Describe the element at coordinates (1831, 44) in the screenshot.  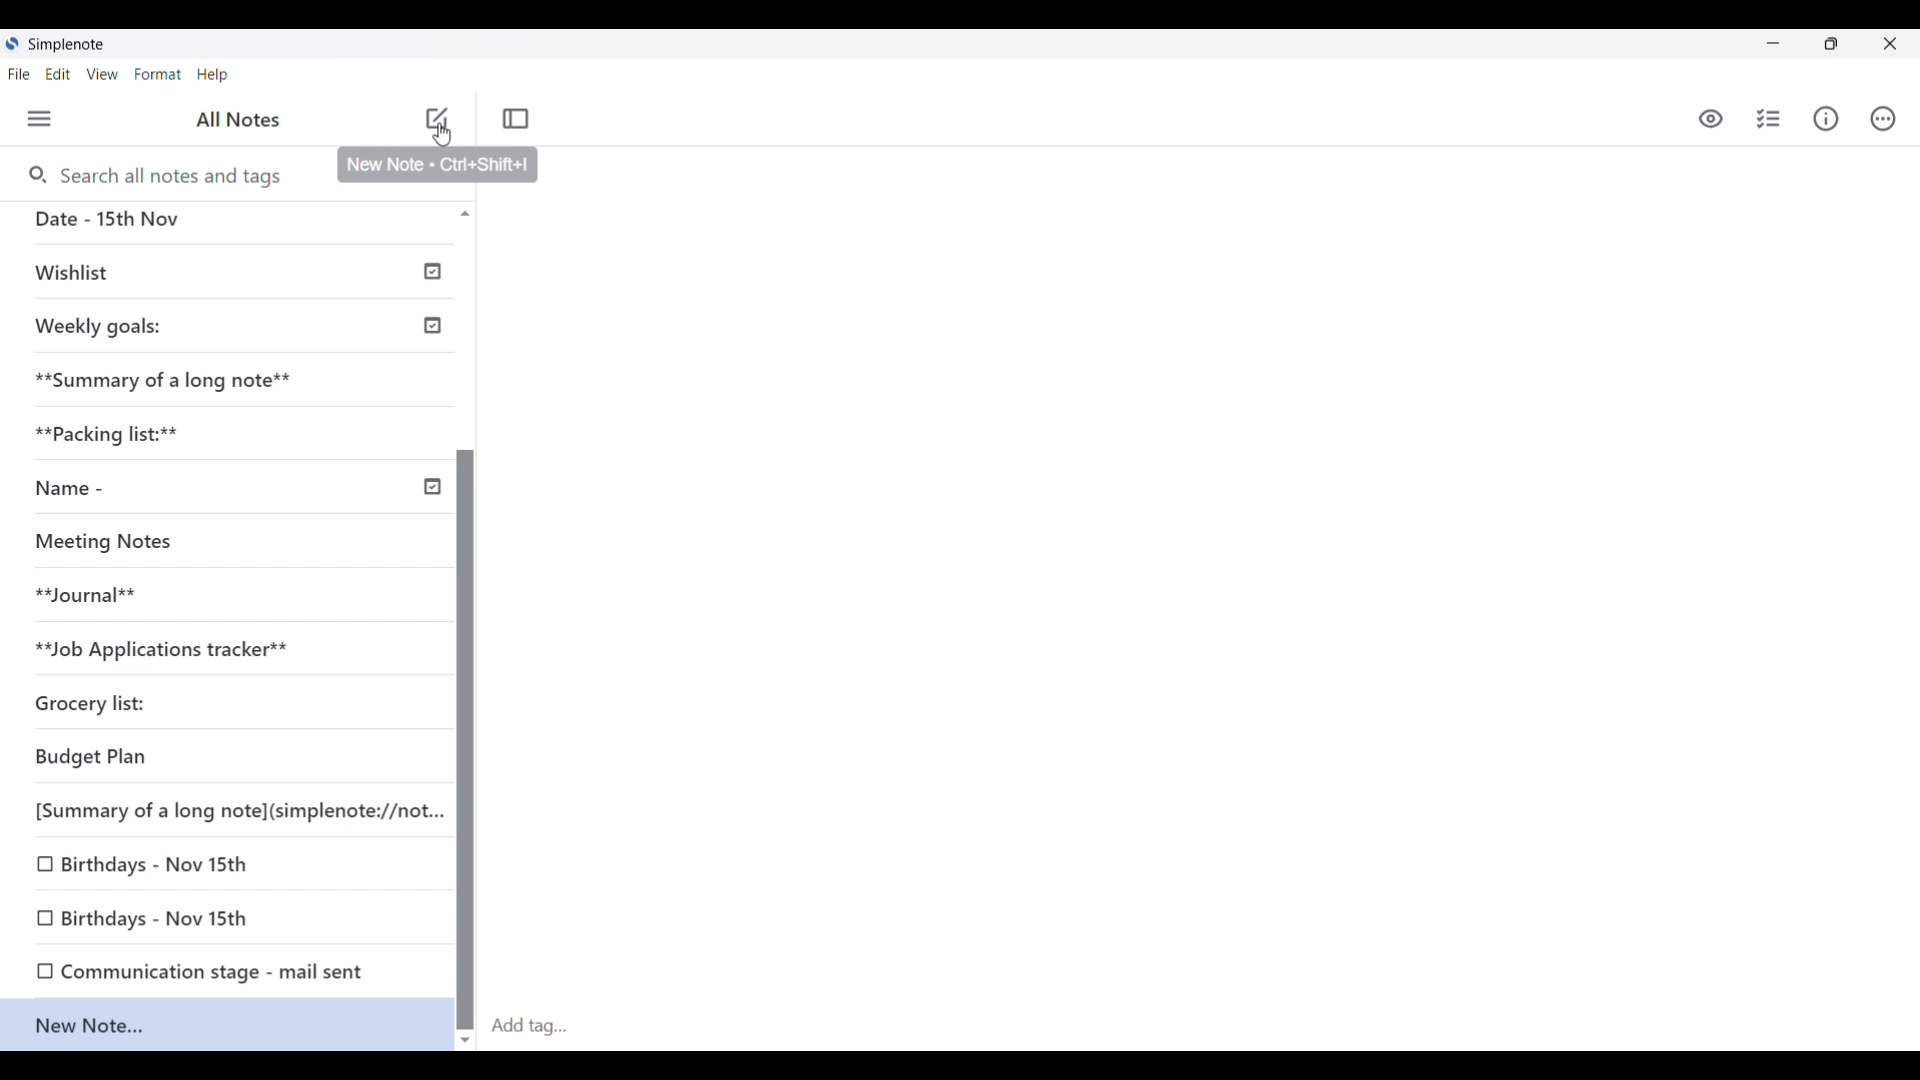
I see `Show interface in smaller tab` at that location.